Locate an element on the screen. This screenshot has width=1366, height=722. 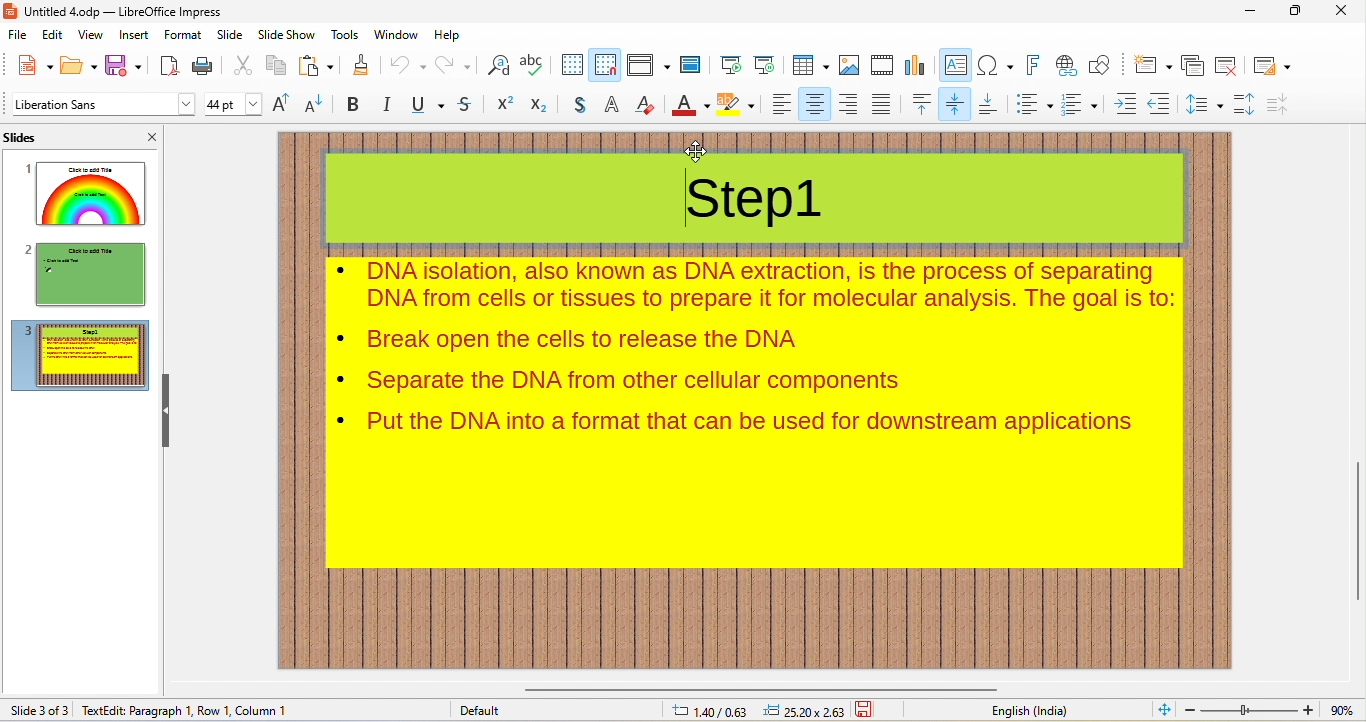
start from current is located at coordinates (764, 63).